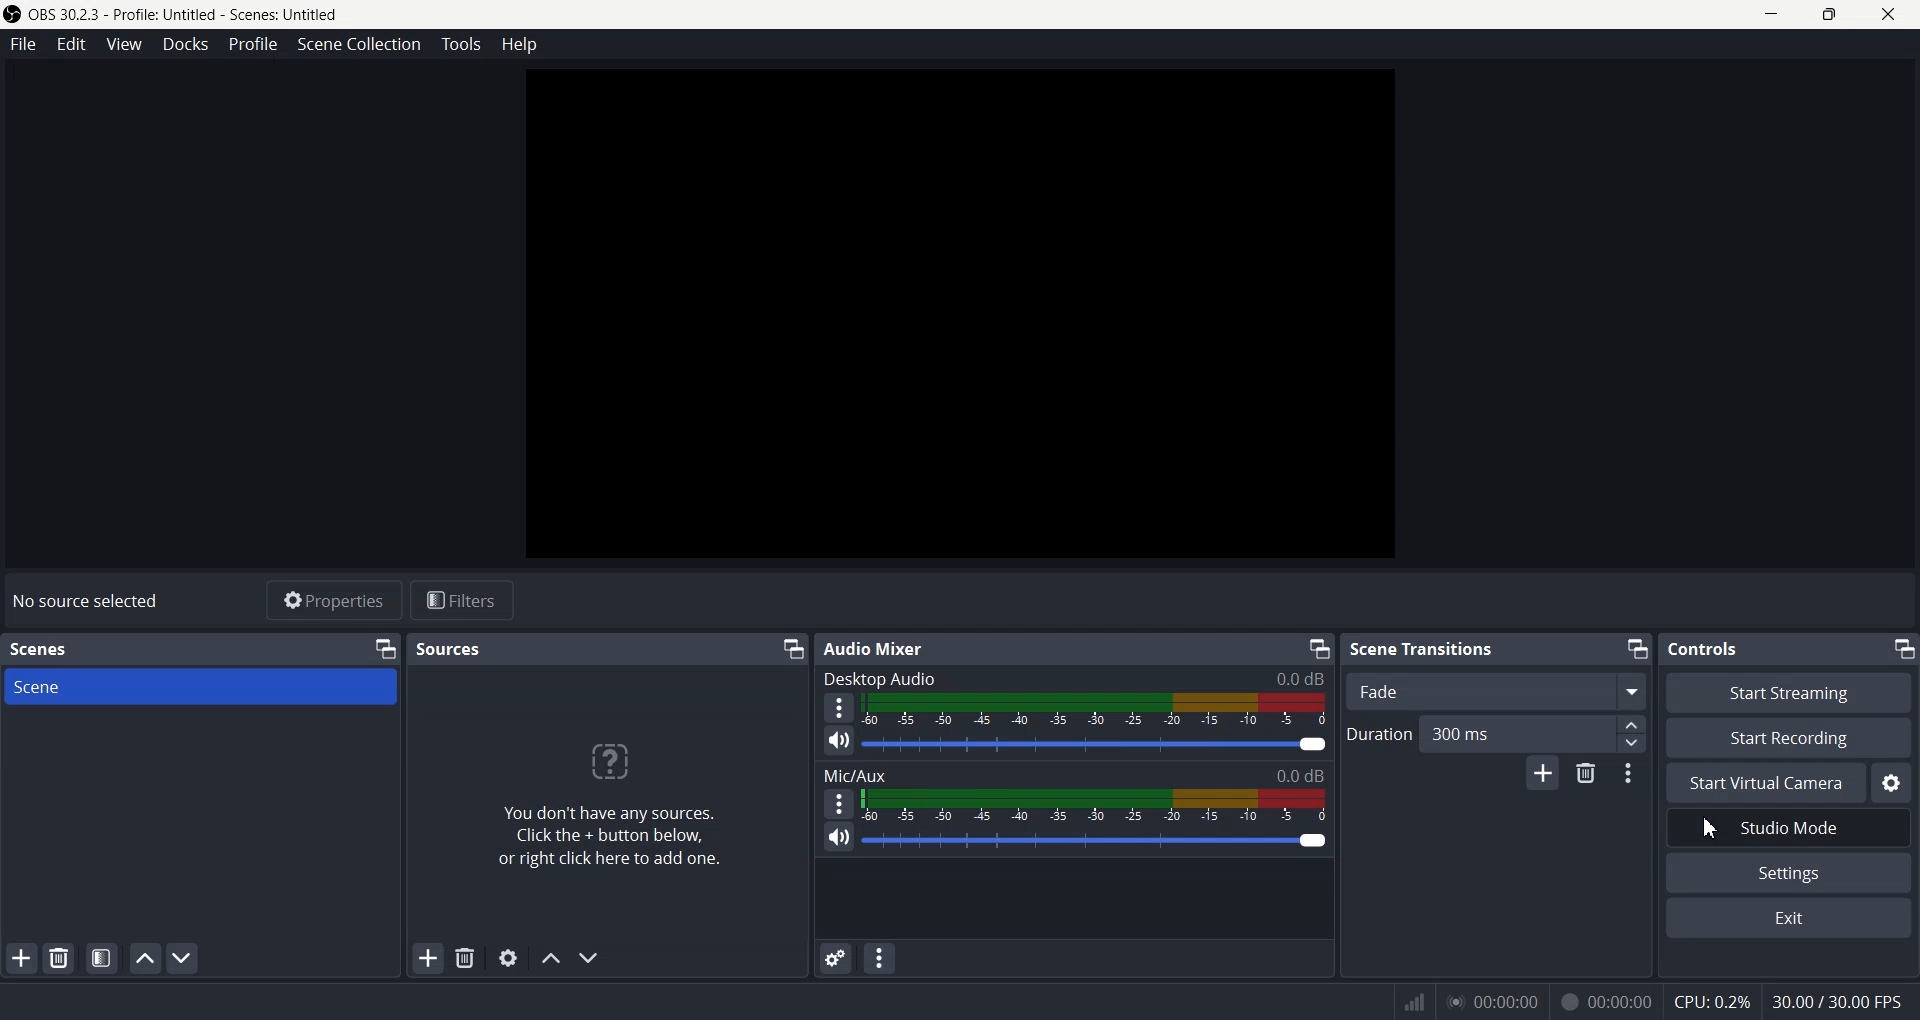  What do you see at coordinates (332, 601) in the screenshot?
I see `Properties` at bounding box center [332, 601].